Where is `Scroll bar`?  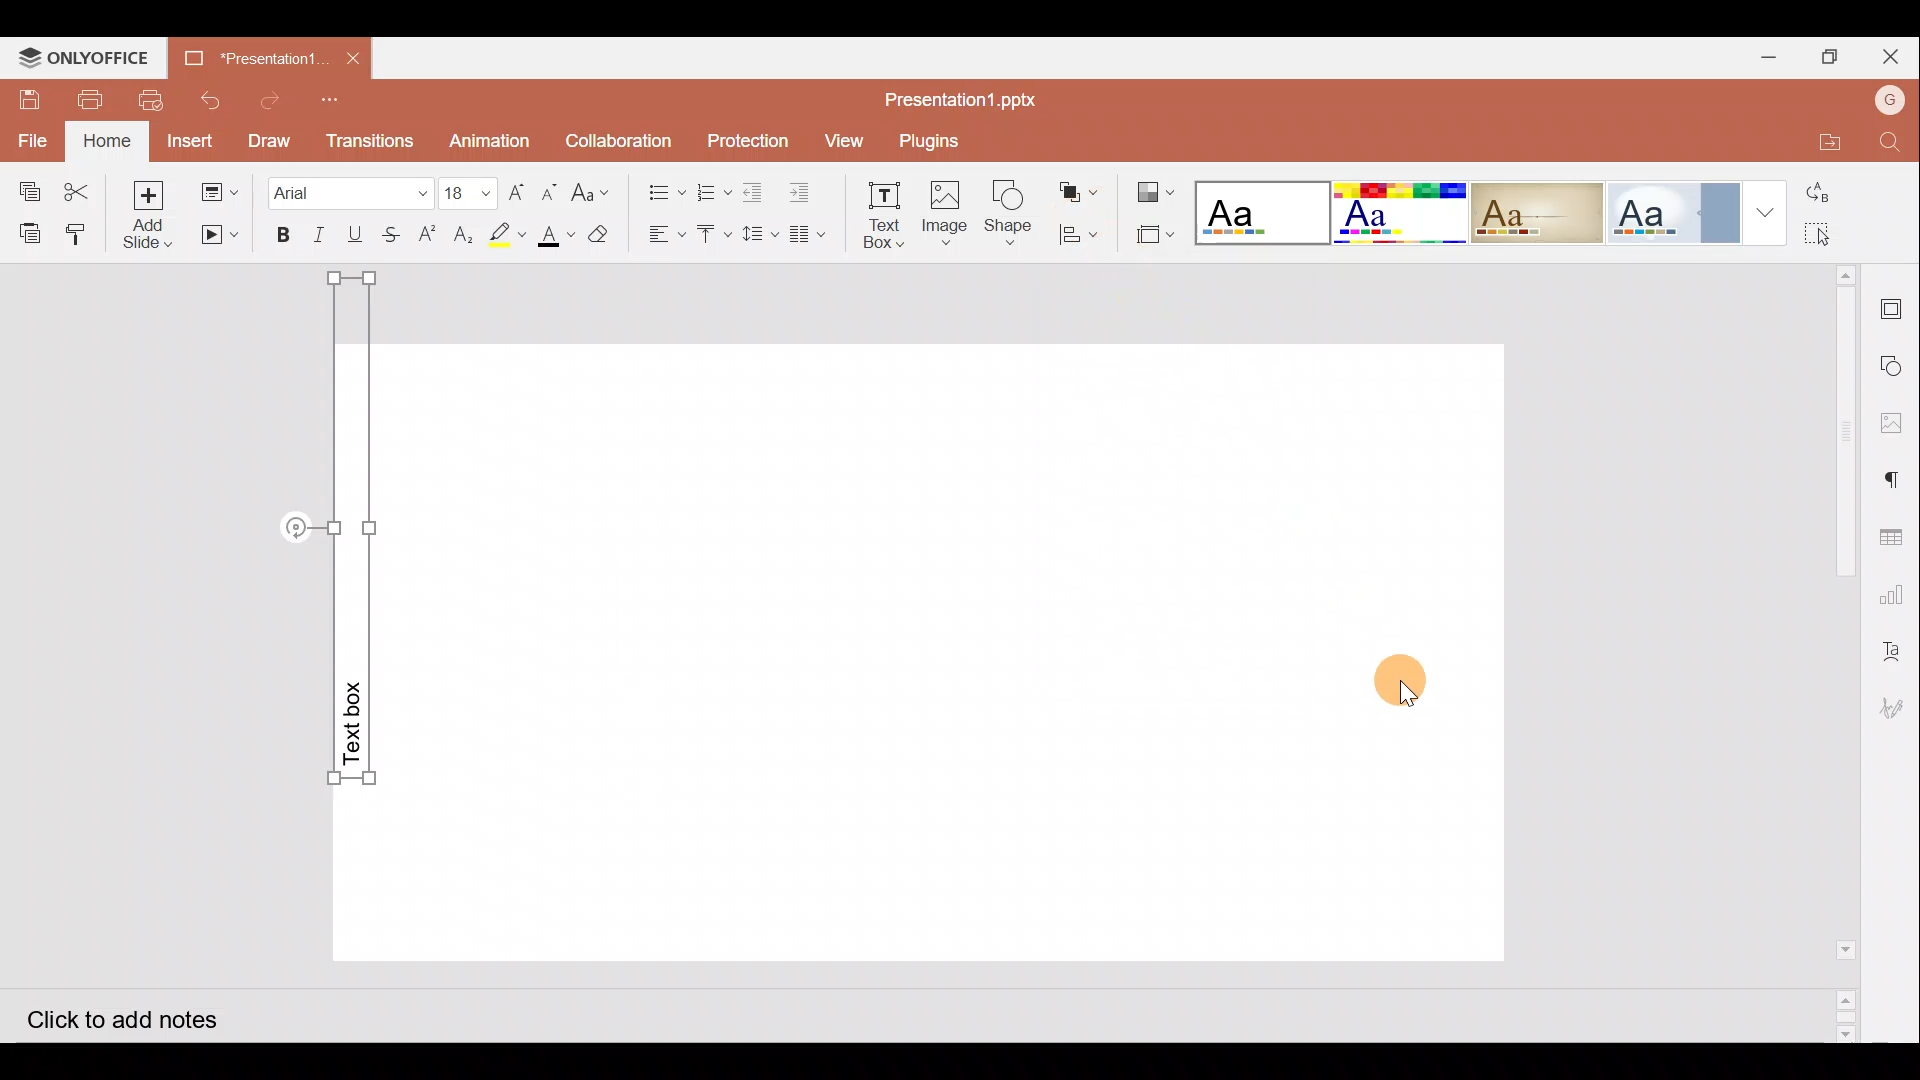 Scroll bar is located at coordinates (1838, 653).